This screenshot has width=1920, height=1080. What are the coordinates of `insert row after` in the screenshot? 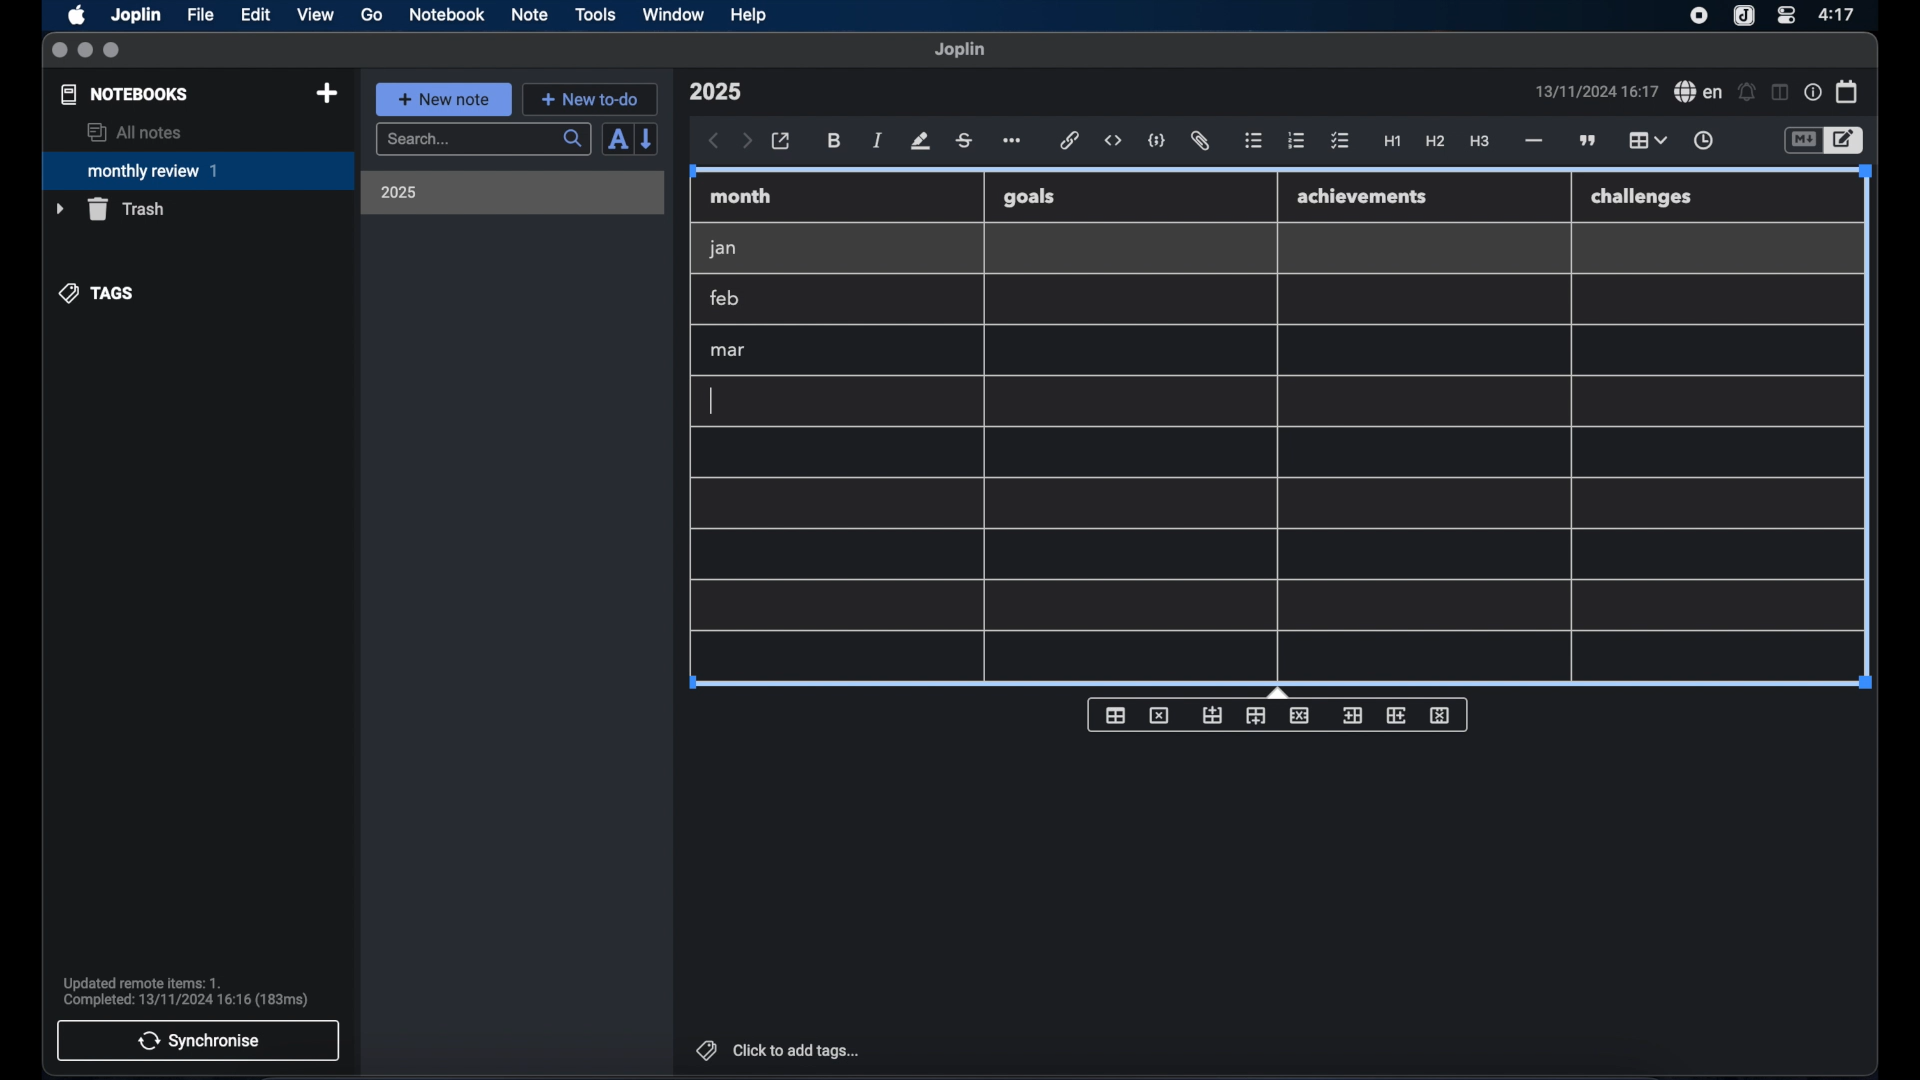 It's located at (1256, 716).